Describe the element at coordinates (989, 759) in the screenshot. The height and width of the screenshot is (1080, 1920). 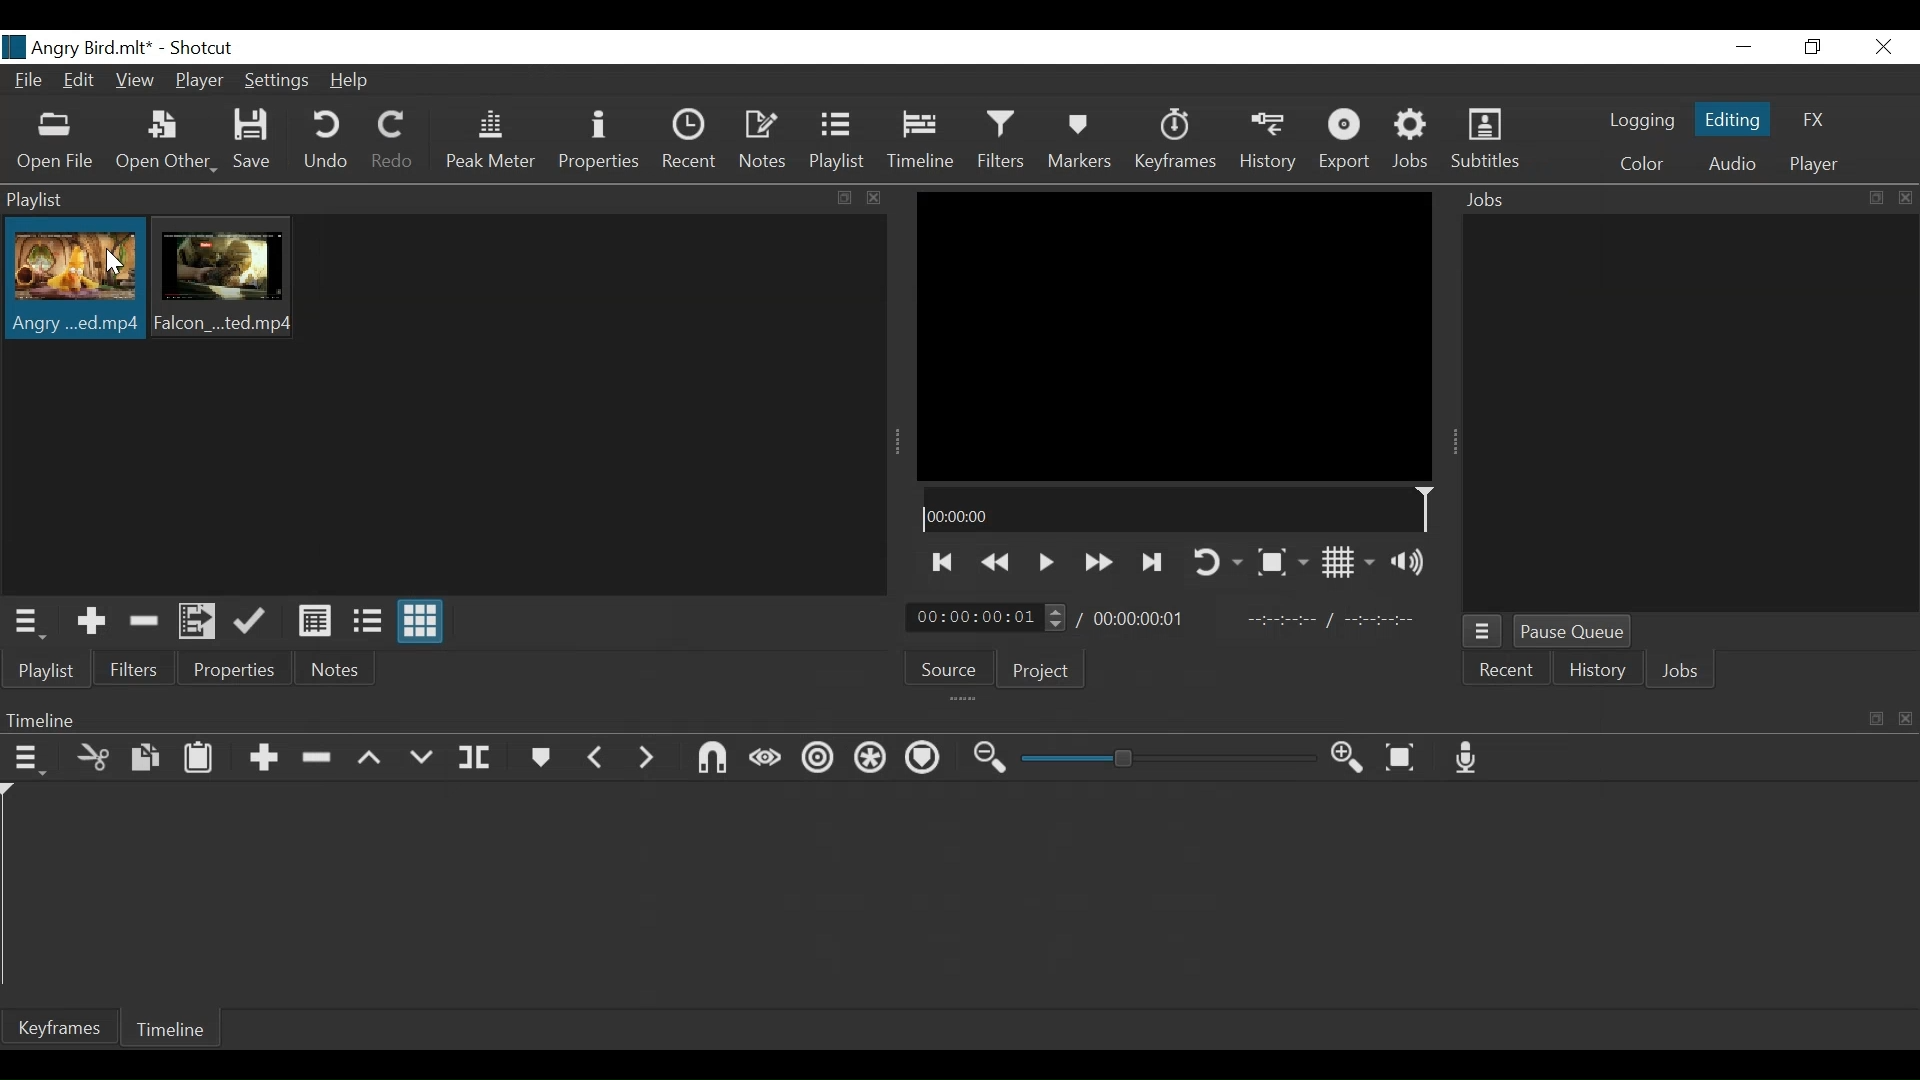
I see `Zoom timeline out` at that location.